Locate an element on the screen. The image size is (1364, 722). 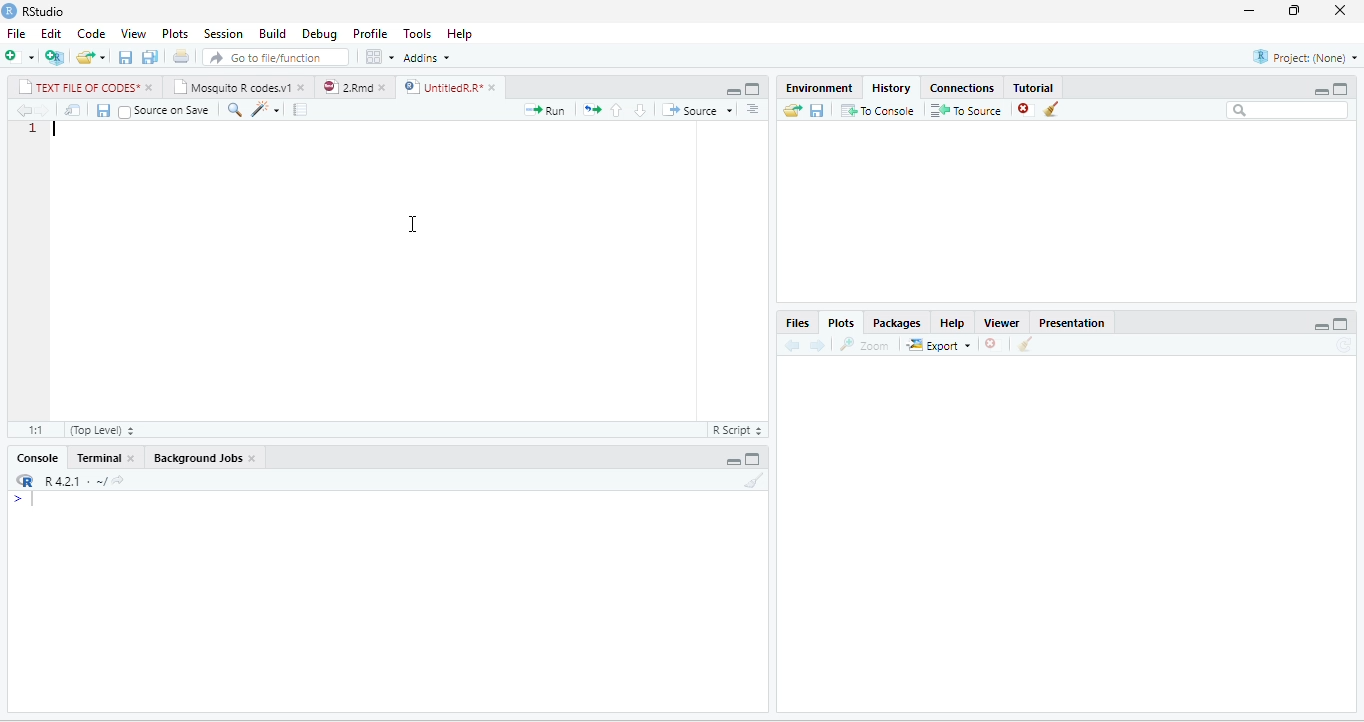
Connections is located at coordinates (963, 89).